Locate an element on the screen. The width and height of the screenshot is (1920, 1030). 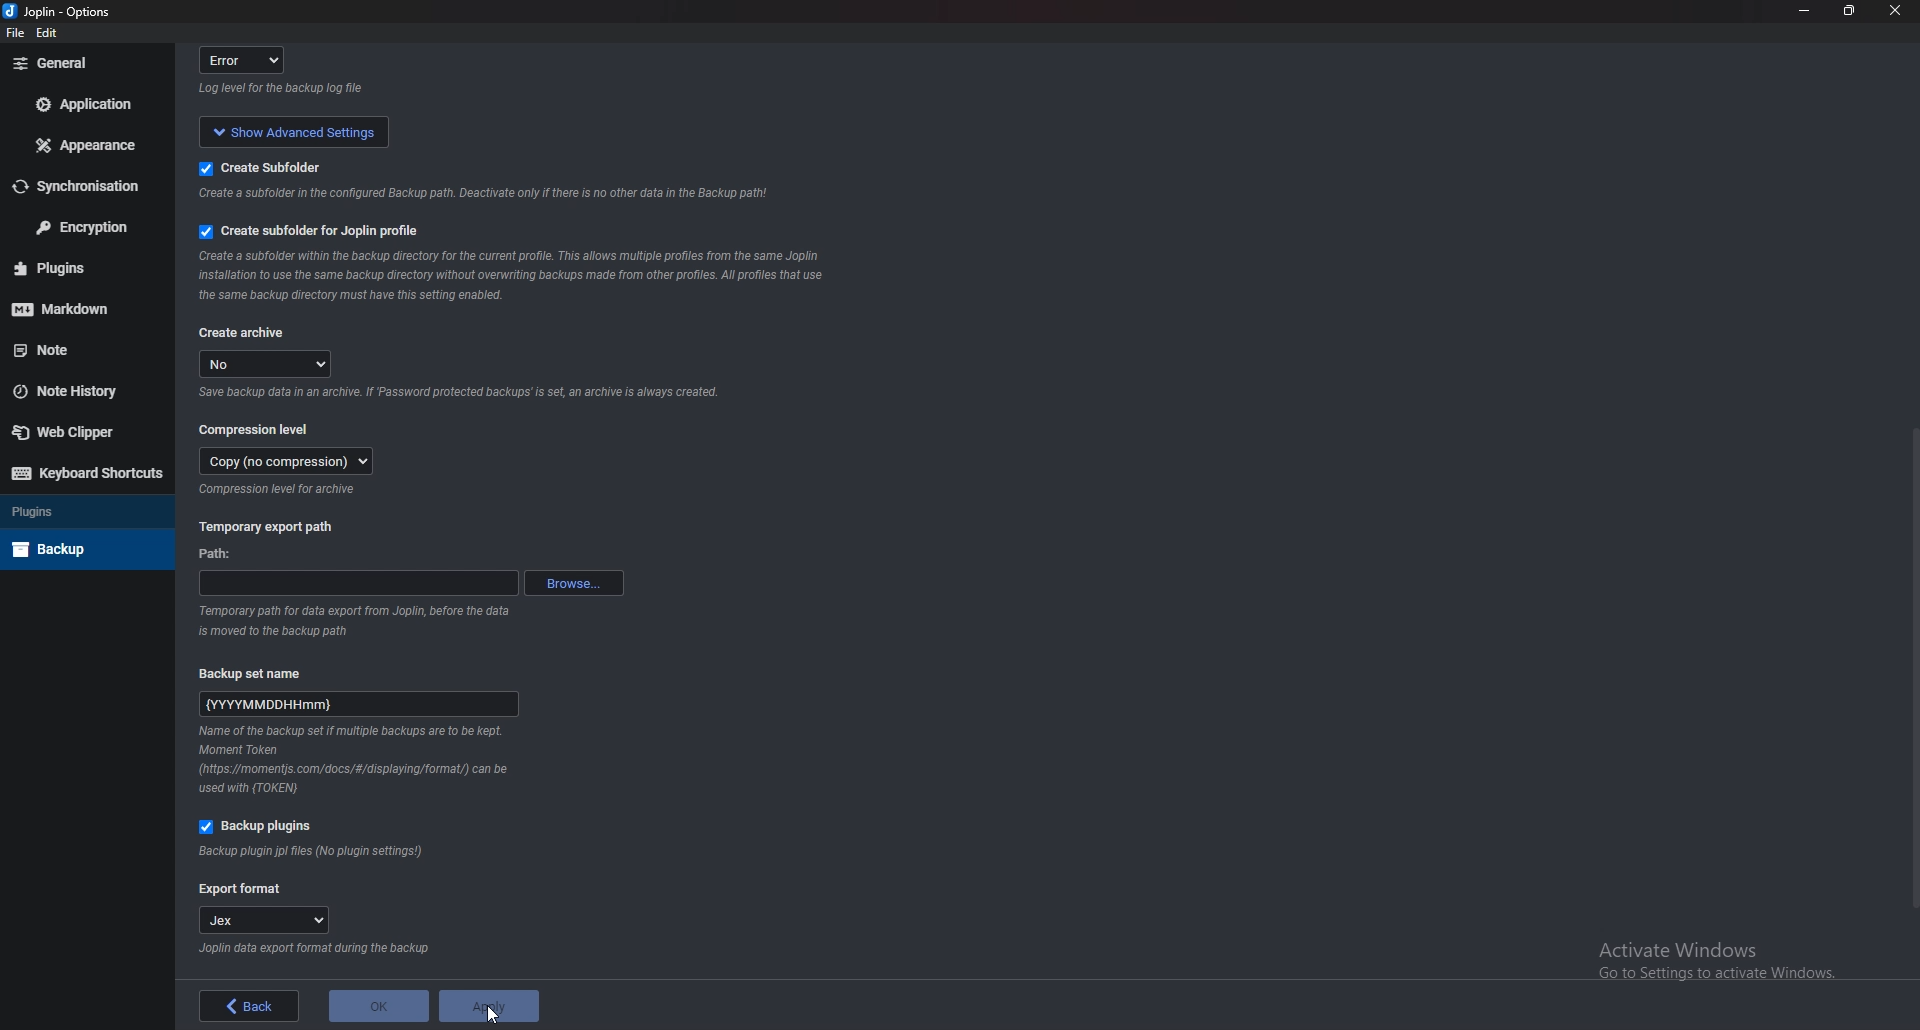
info is located at coordinates (285, 89).